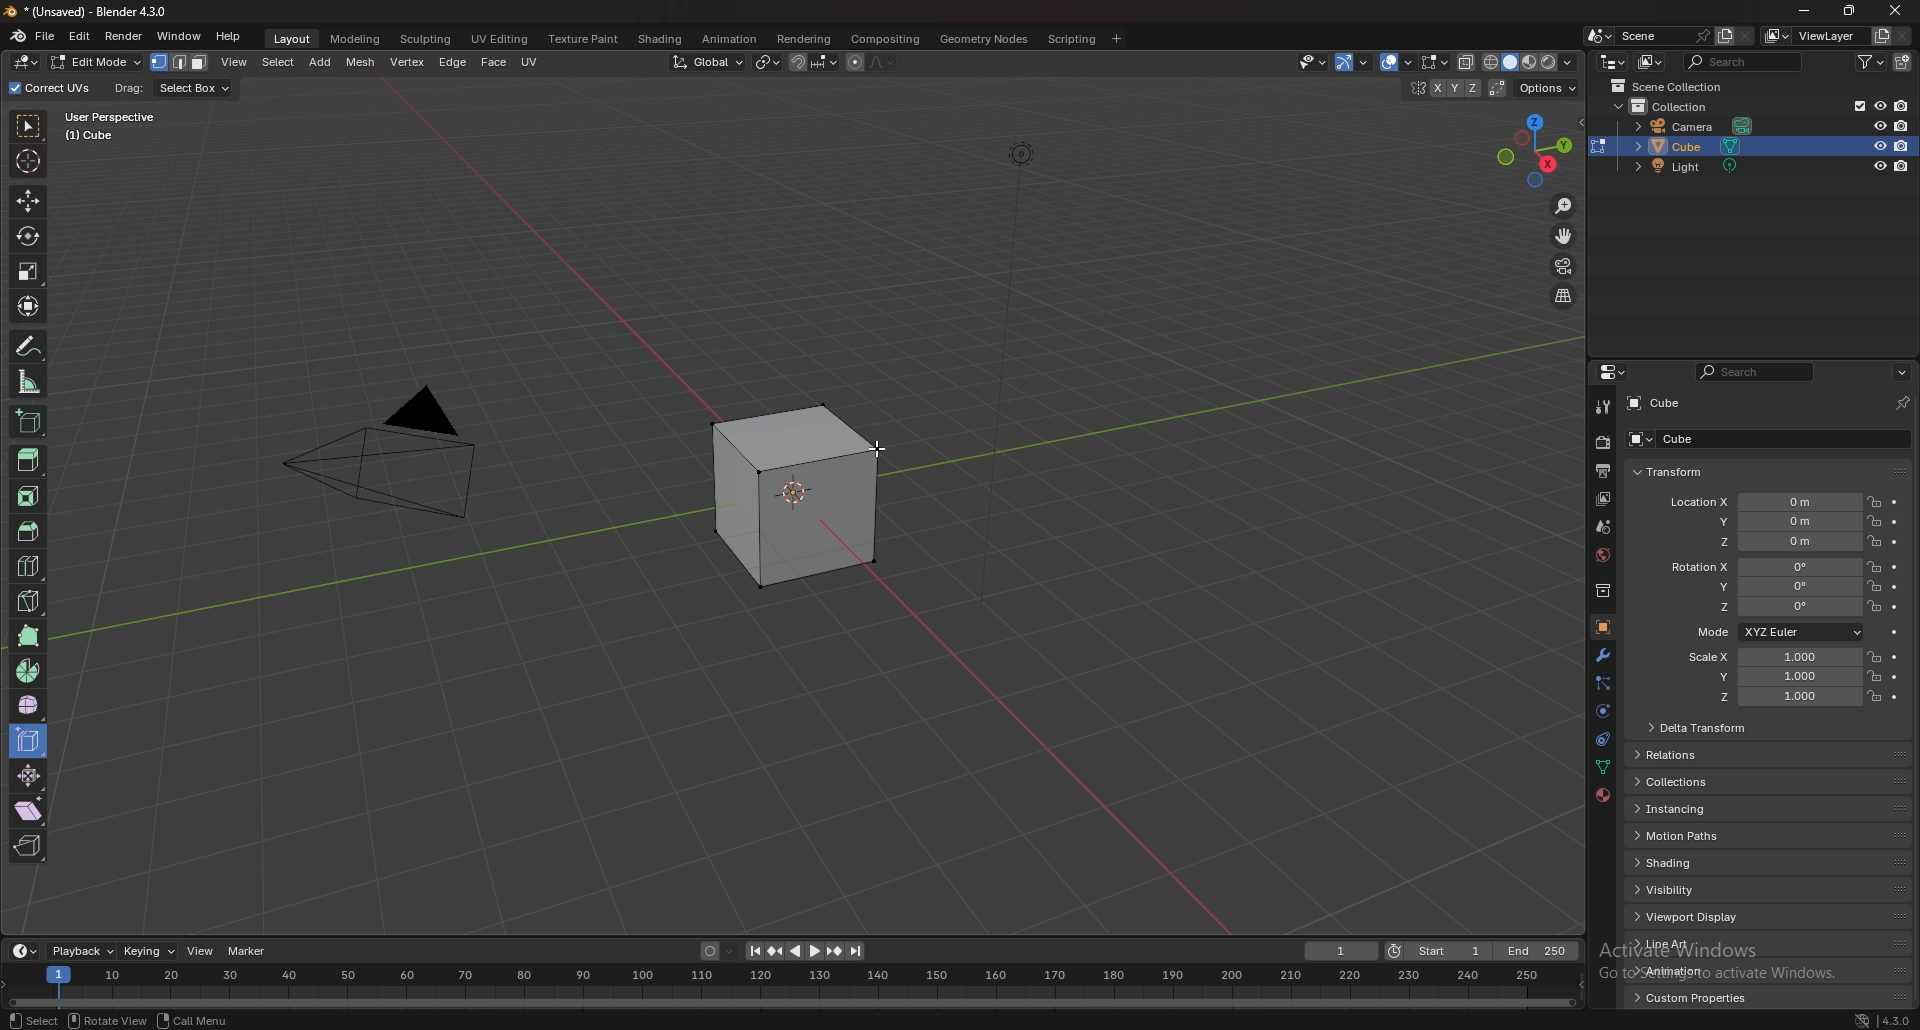  I want to click on cursor, so click(28, 161).